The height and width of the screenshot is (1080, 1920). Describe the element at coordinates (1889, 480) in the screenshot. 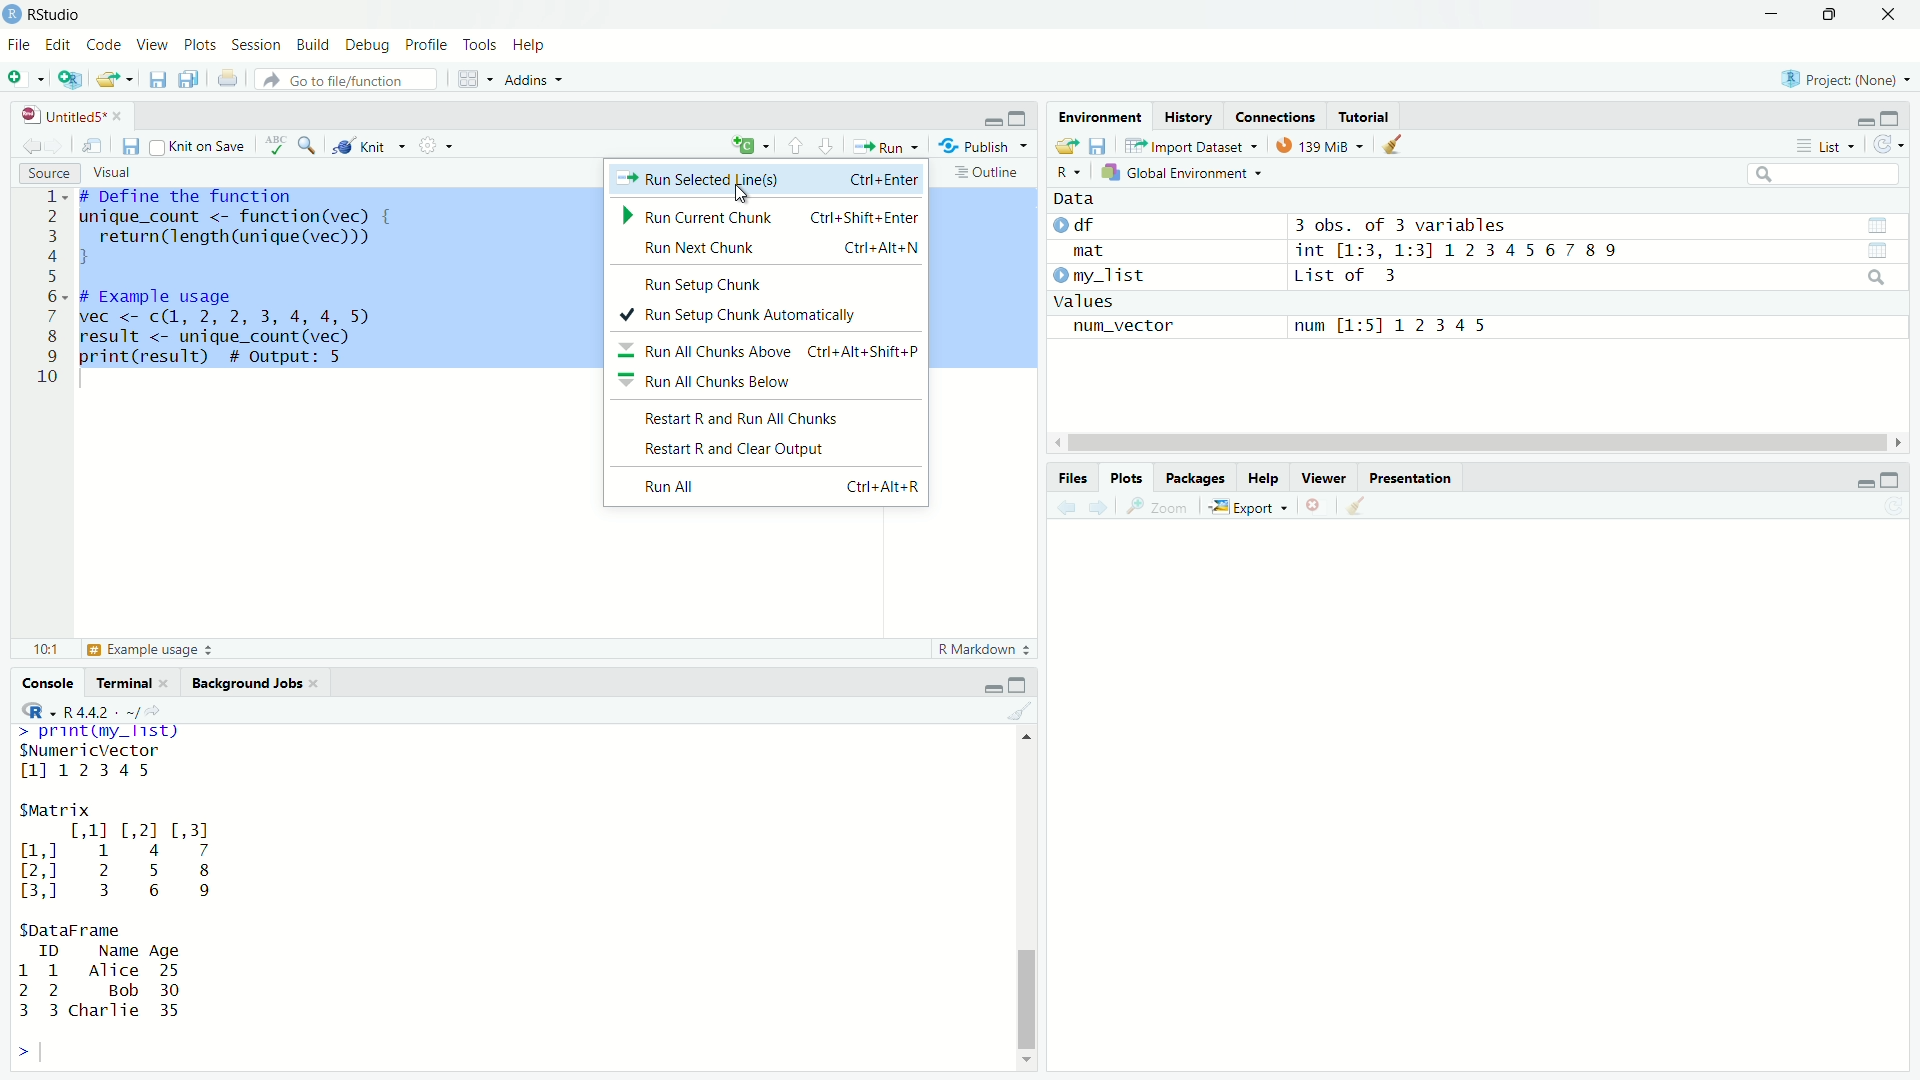

I see `maximize` at that location.